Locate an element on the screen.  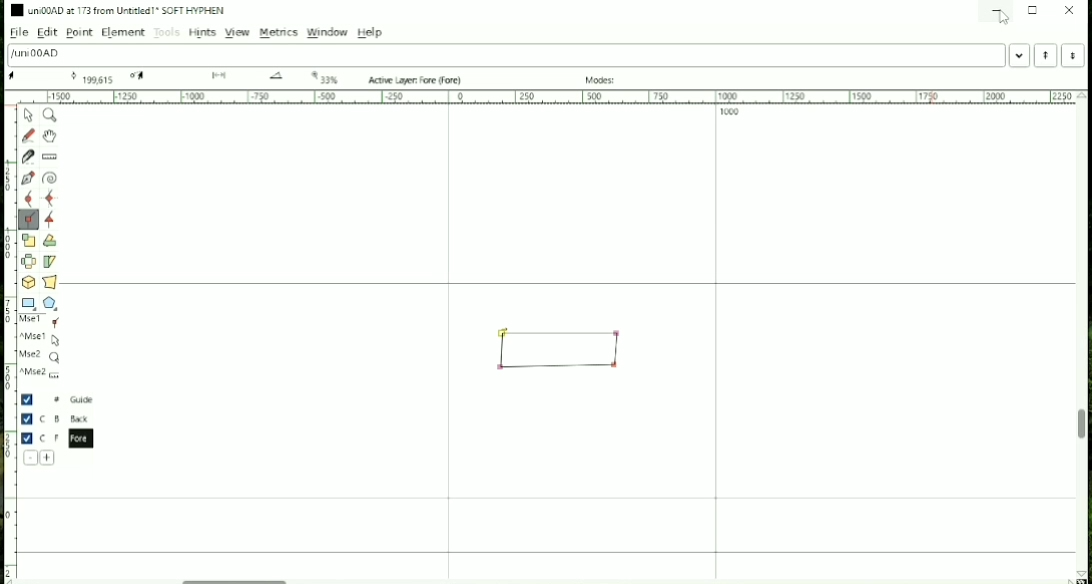
Scroll by hand is located at coordinates (49, 136).